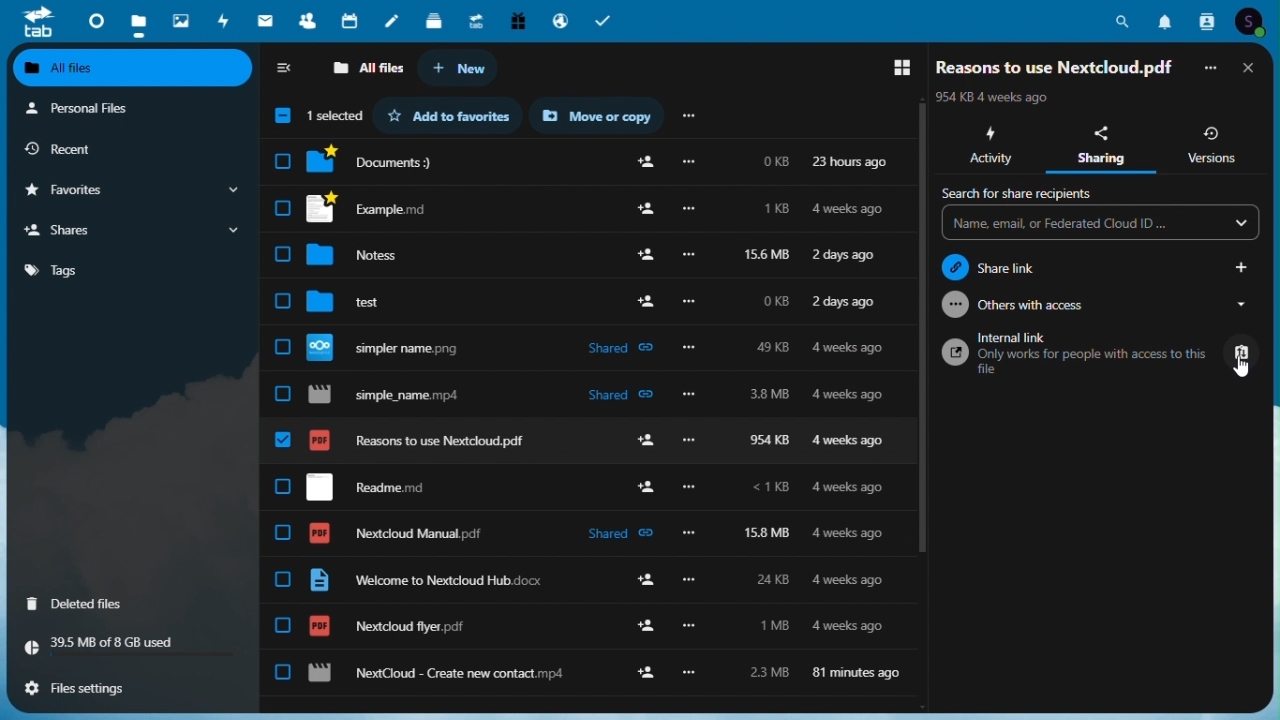 Image resolution: width=1280 pixels, height=720 pixels. Describe the element at coordinates (1166, 20) in the screenshot. I see `notifications` at that location.